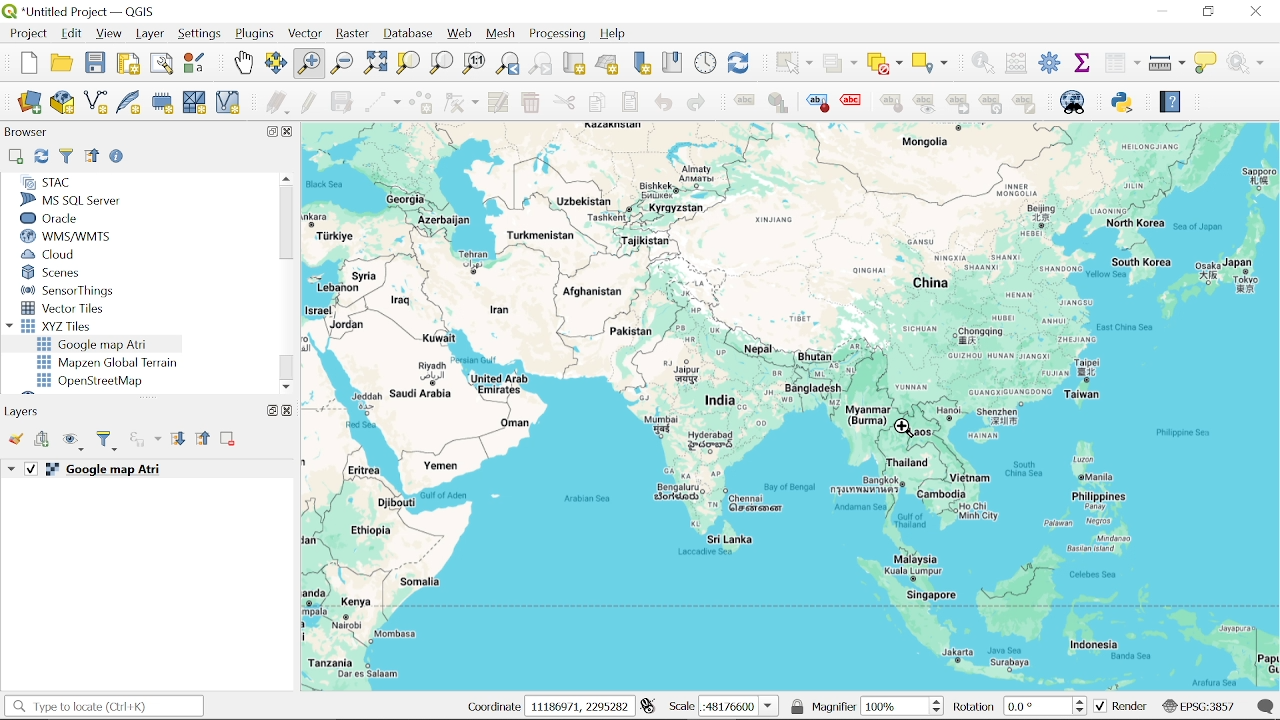 The height and width of the screenshot is (720, 1280). Describe the element at coordinates (663, 103) in the screenshot. I see `Undo` at that location.